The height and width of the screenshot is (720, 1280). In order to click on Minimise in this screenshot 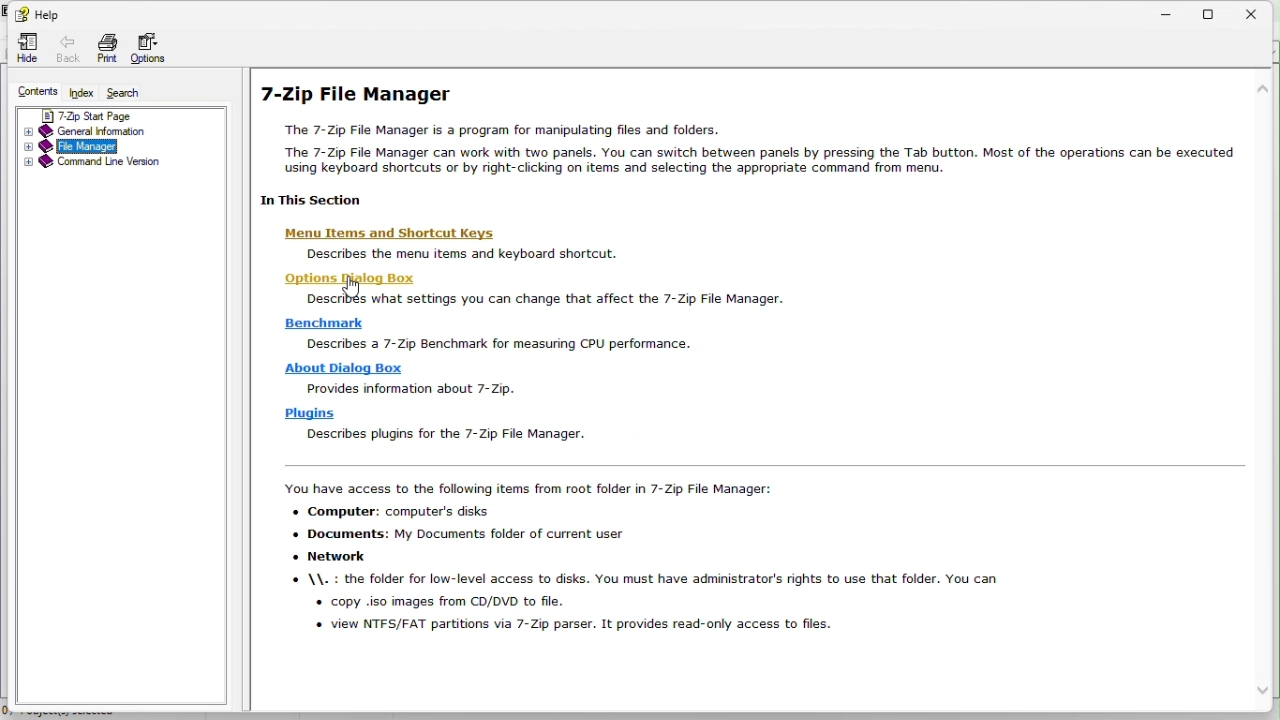, I will do `click(1169, 10)`.